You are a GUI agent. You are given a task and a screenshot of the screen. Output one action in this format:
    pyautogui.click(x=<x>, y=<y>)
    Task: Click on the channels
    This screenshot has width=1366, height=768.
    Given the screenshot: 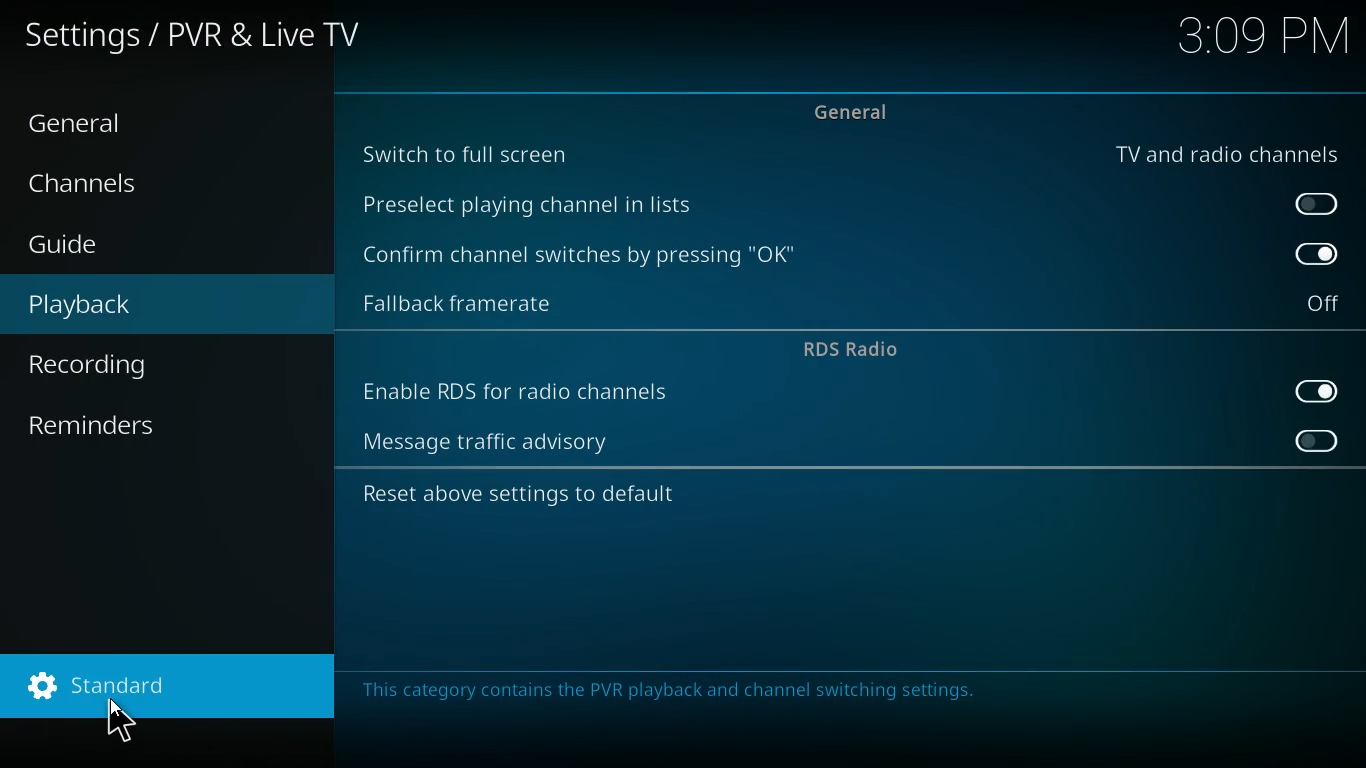 What is the action you would take?
    pyautogui.click(x=101, y=188)
    